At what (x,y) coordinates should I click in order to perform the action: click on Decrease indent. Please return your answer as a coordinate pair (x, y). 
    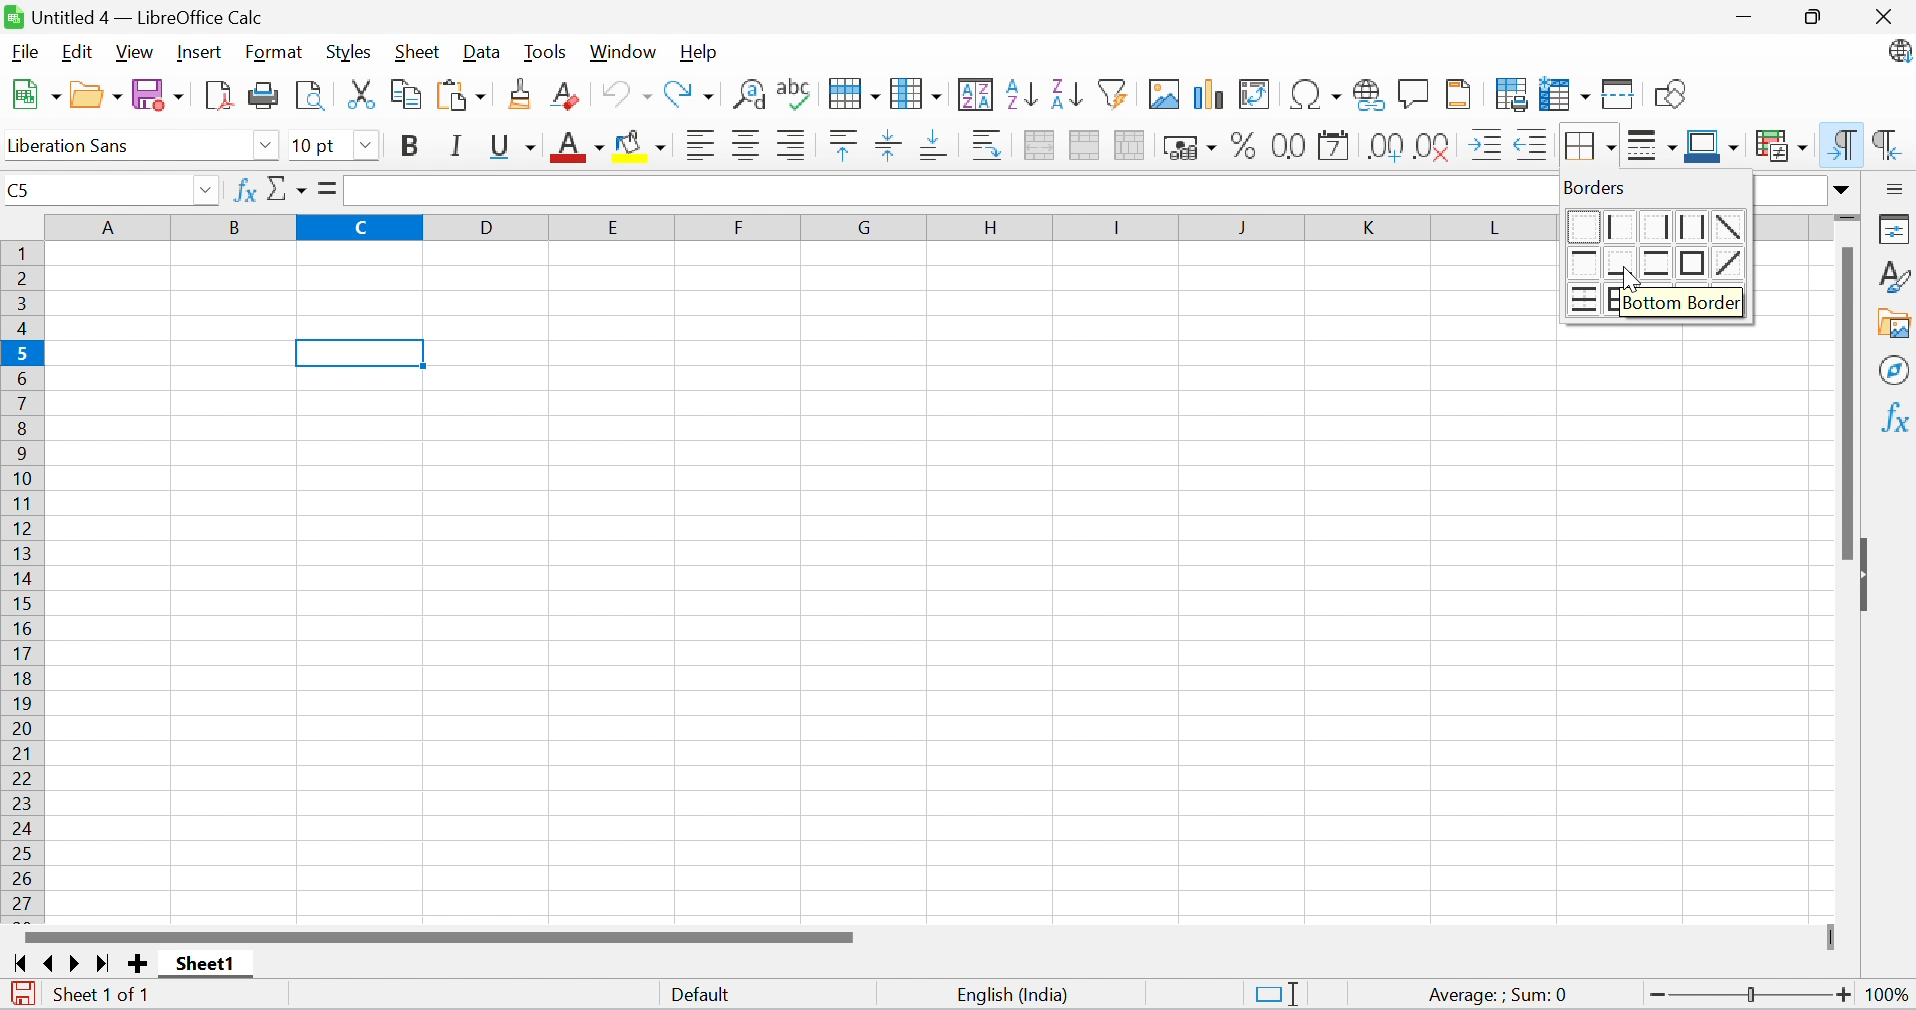
    Looking at the image, I should click on (1529, 148).